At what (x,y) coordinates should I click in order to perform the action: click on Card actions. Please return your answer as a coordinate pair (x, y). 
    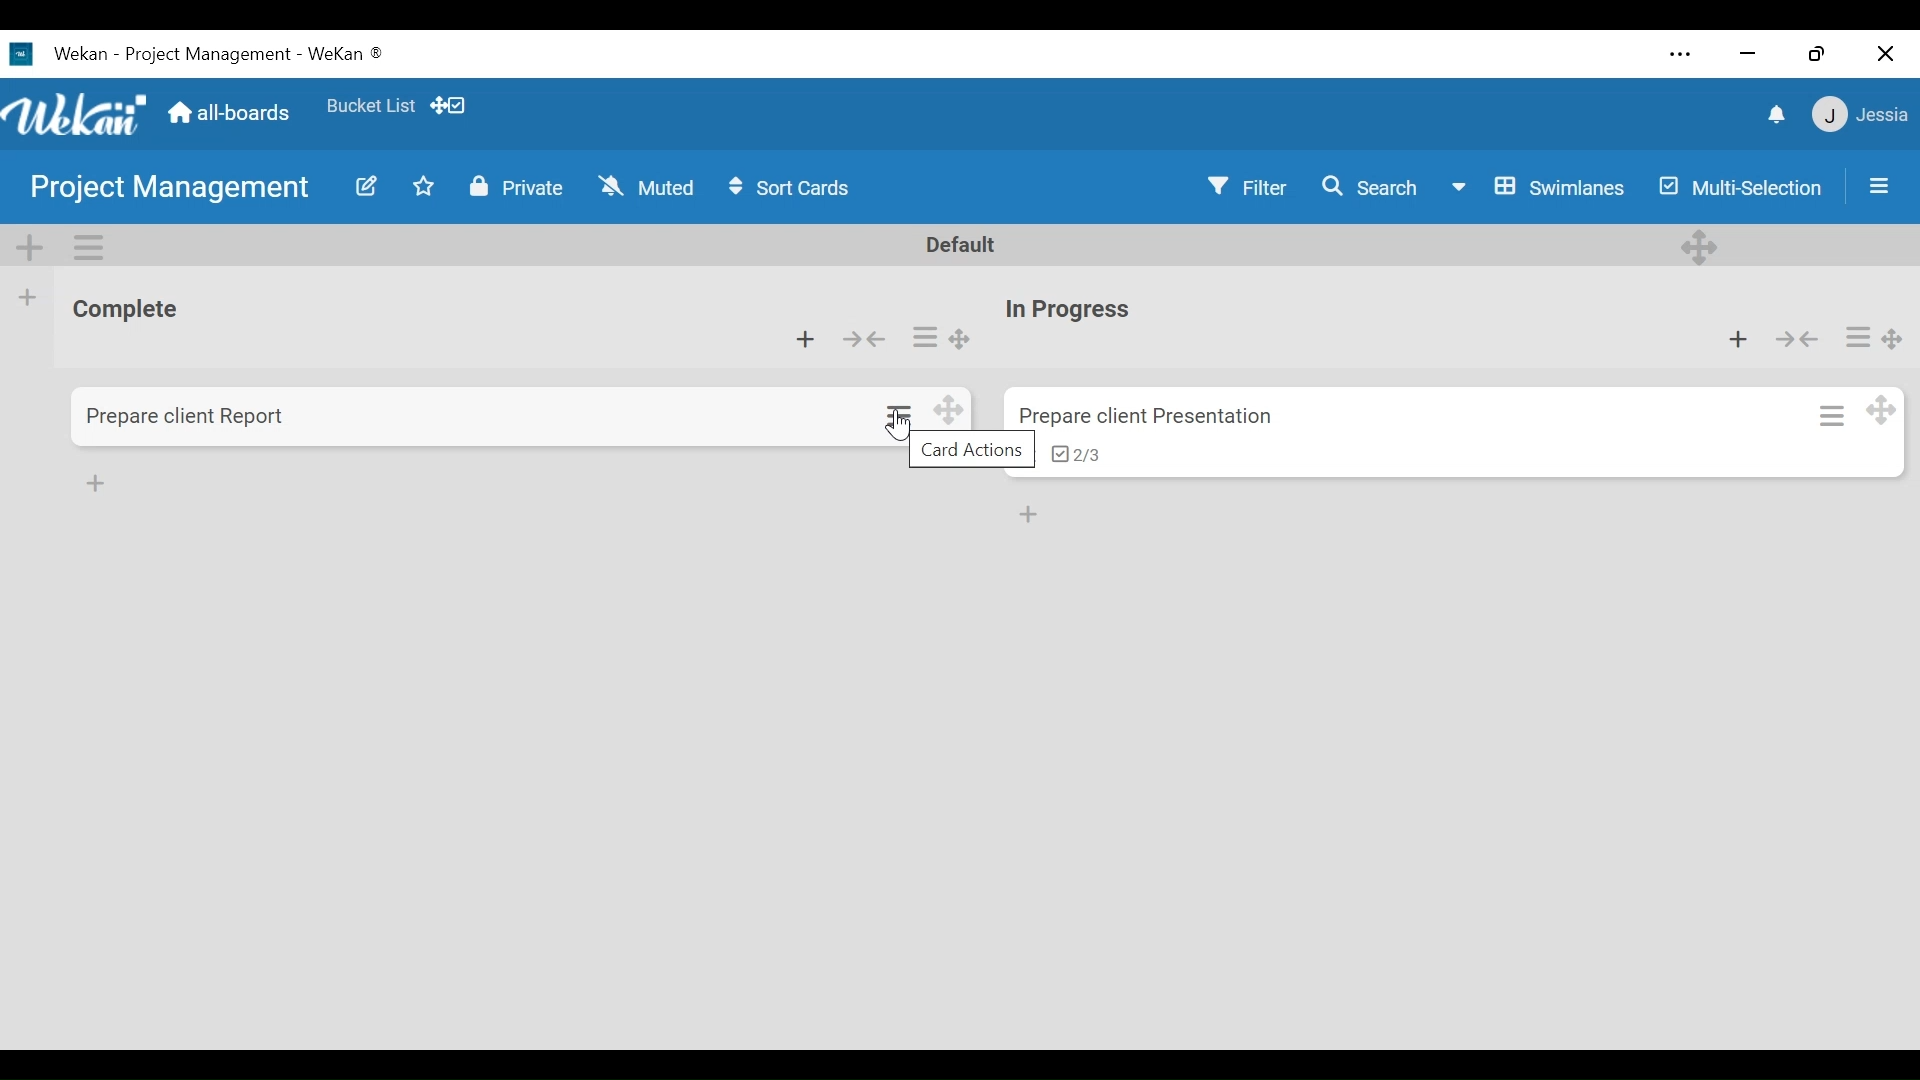
    Looking at the image, I should click on (926, 337).